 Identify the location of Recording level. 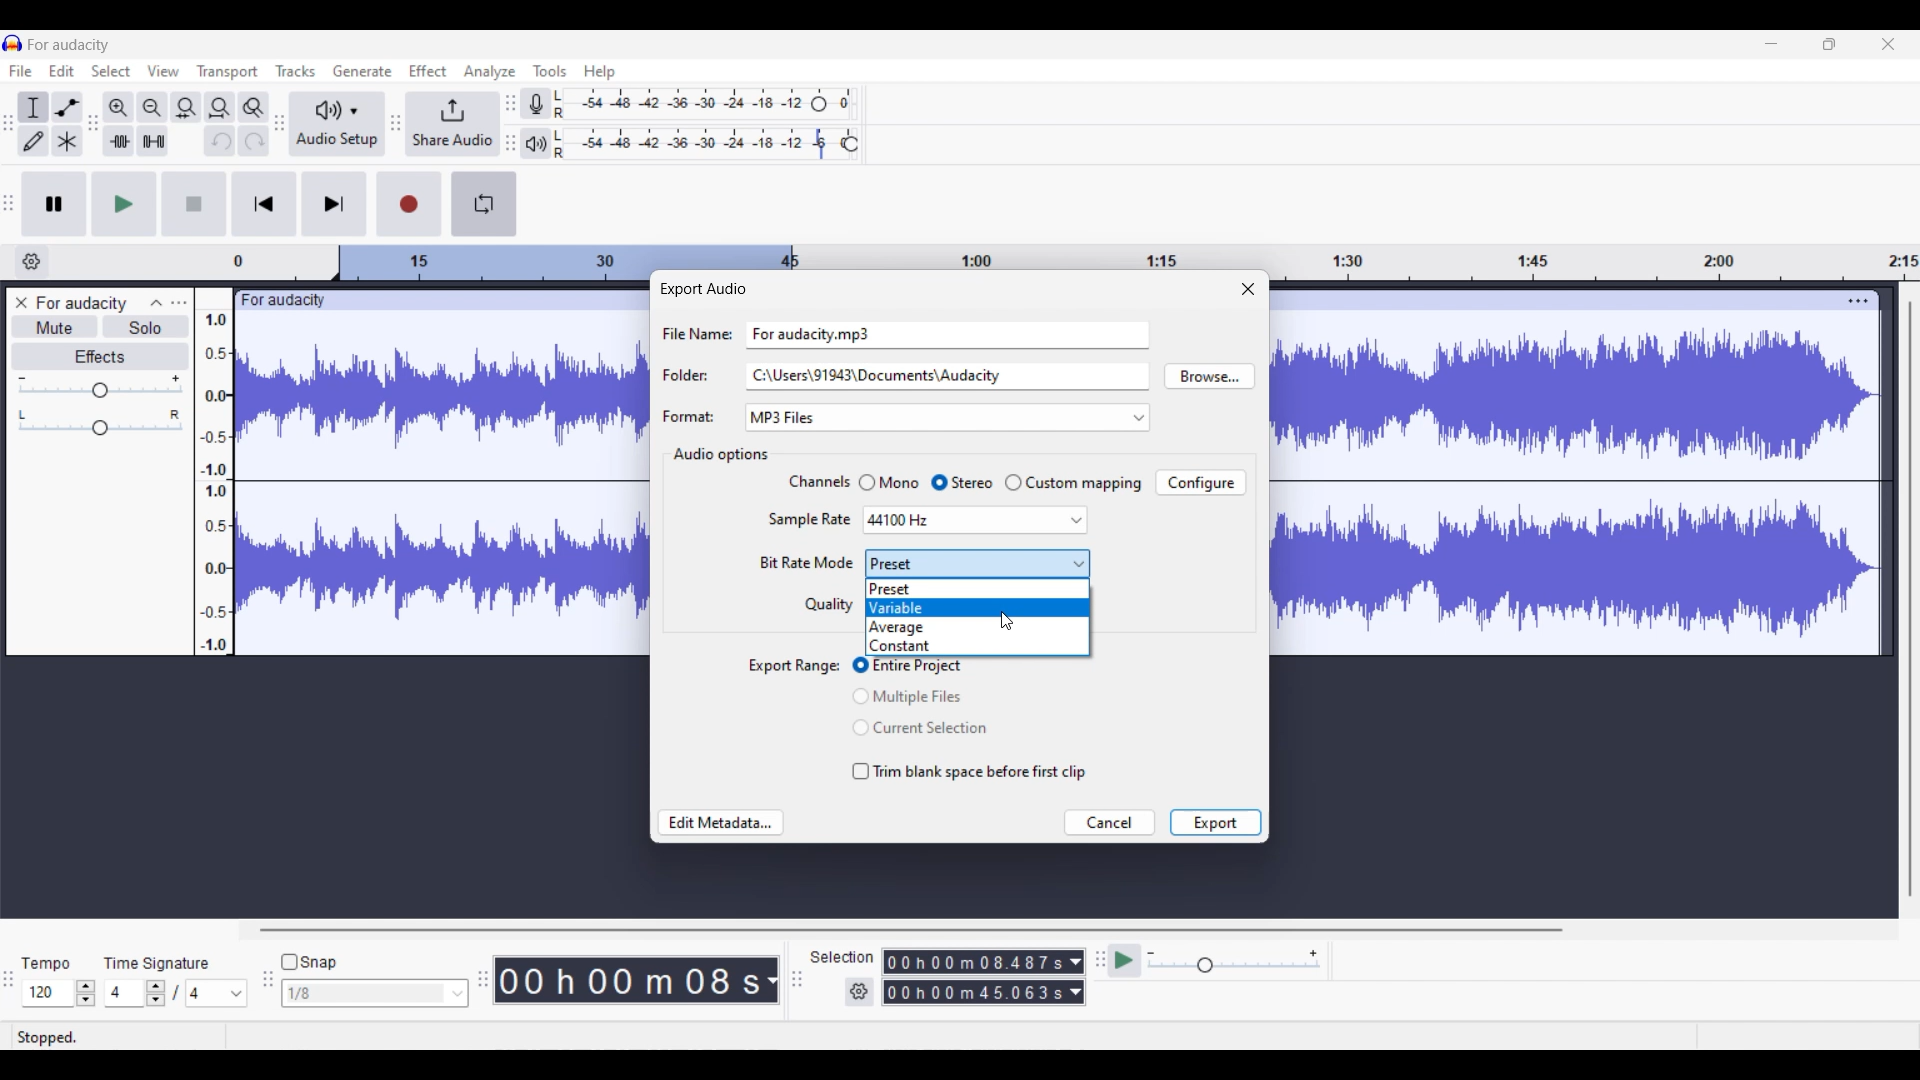
(680, 104).